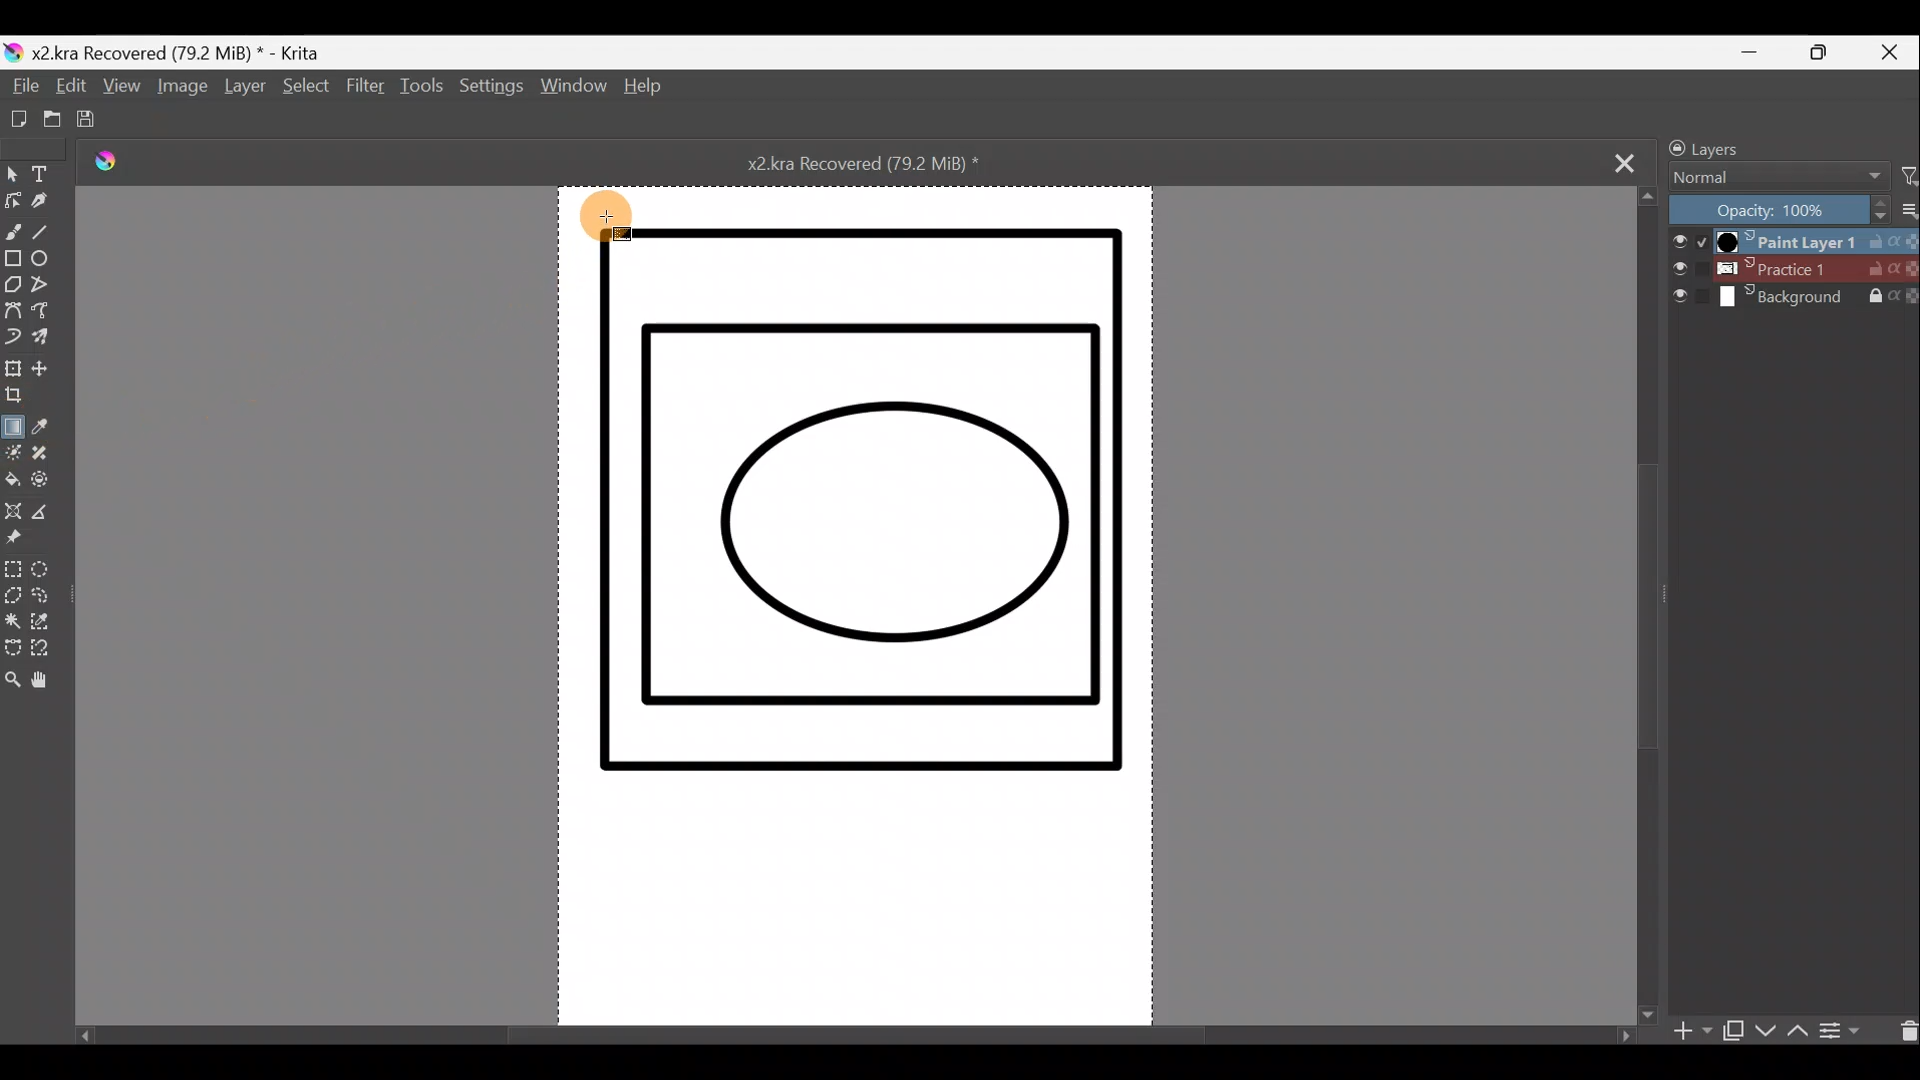 Image resolution: width=1920 pixels, height=1080 pixels. I want to click on Transform a layer/selection, so click(14, 370).